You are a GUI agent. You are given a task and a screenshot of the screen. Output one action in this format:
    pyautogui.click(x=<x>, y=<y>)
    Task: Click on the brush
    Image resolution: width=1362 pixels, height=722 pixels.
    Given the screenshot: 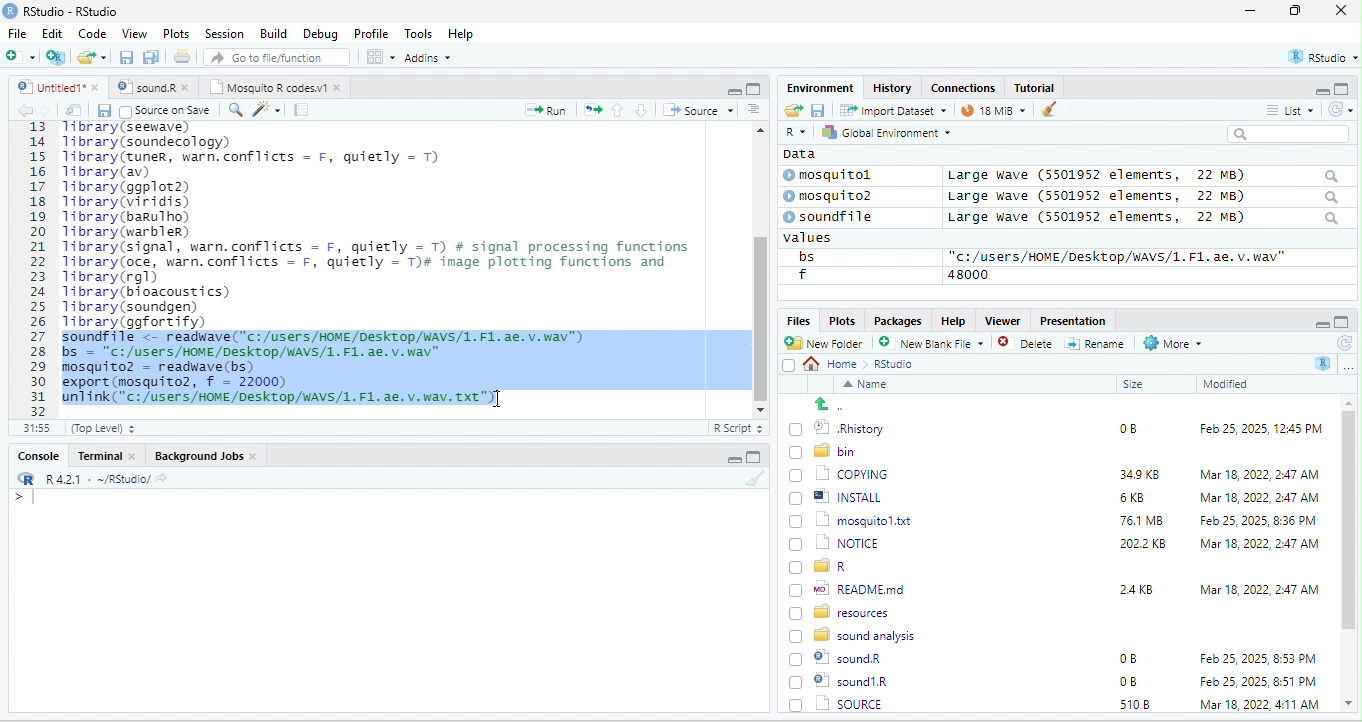 What is the action you would take?
    pyautogui.click(x=757, y=479)
    